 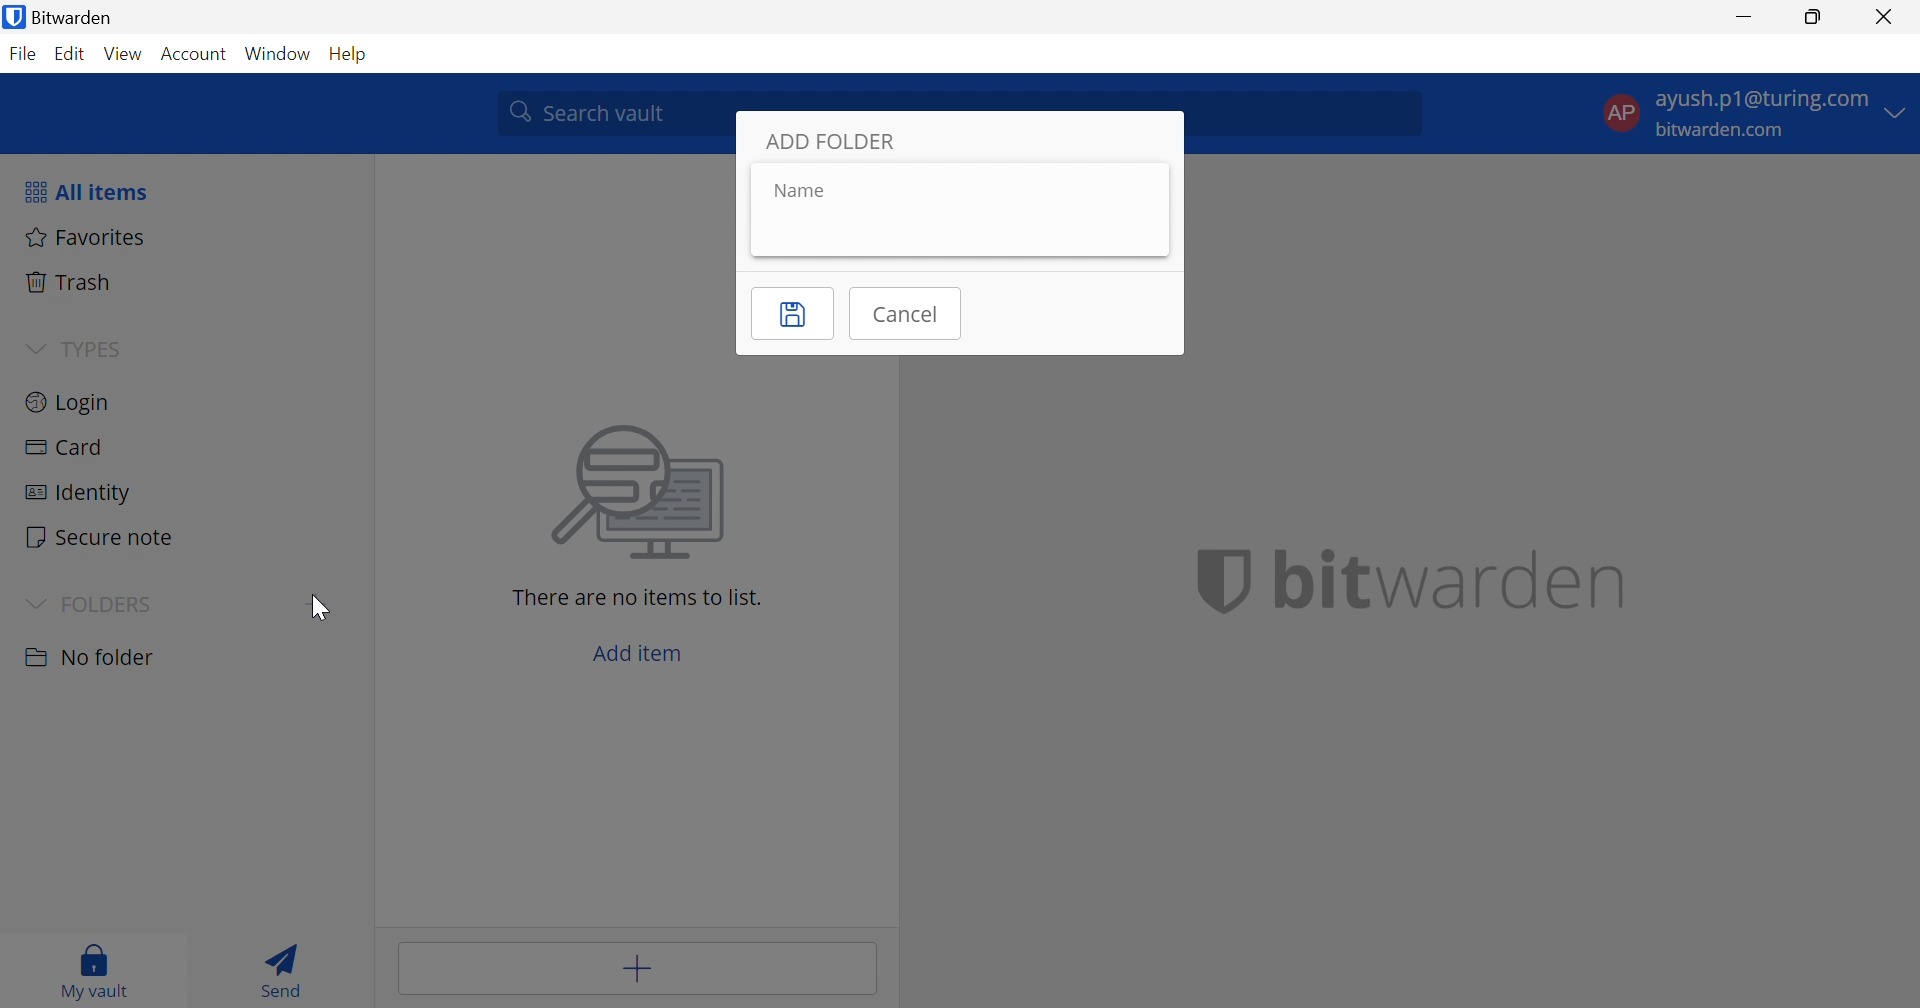 What do you see at coordinates (638, 966) in the screenshot?
I see `Add item` at bounding box center [638, 966].